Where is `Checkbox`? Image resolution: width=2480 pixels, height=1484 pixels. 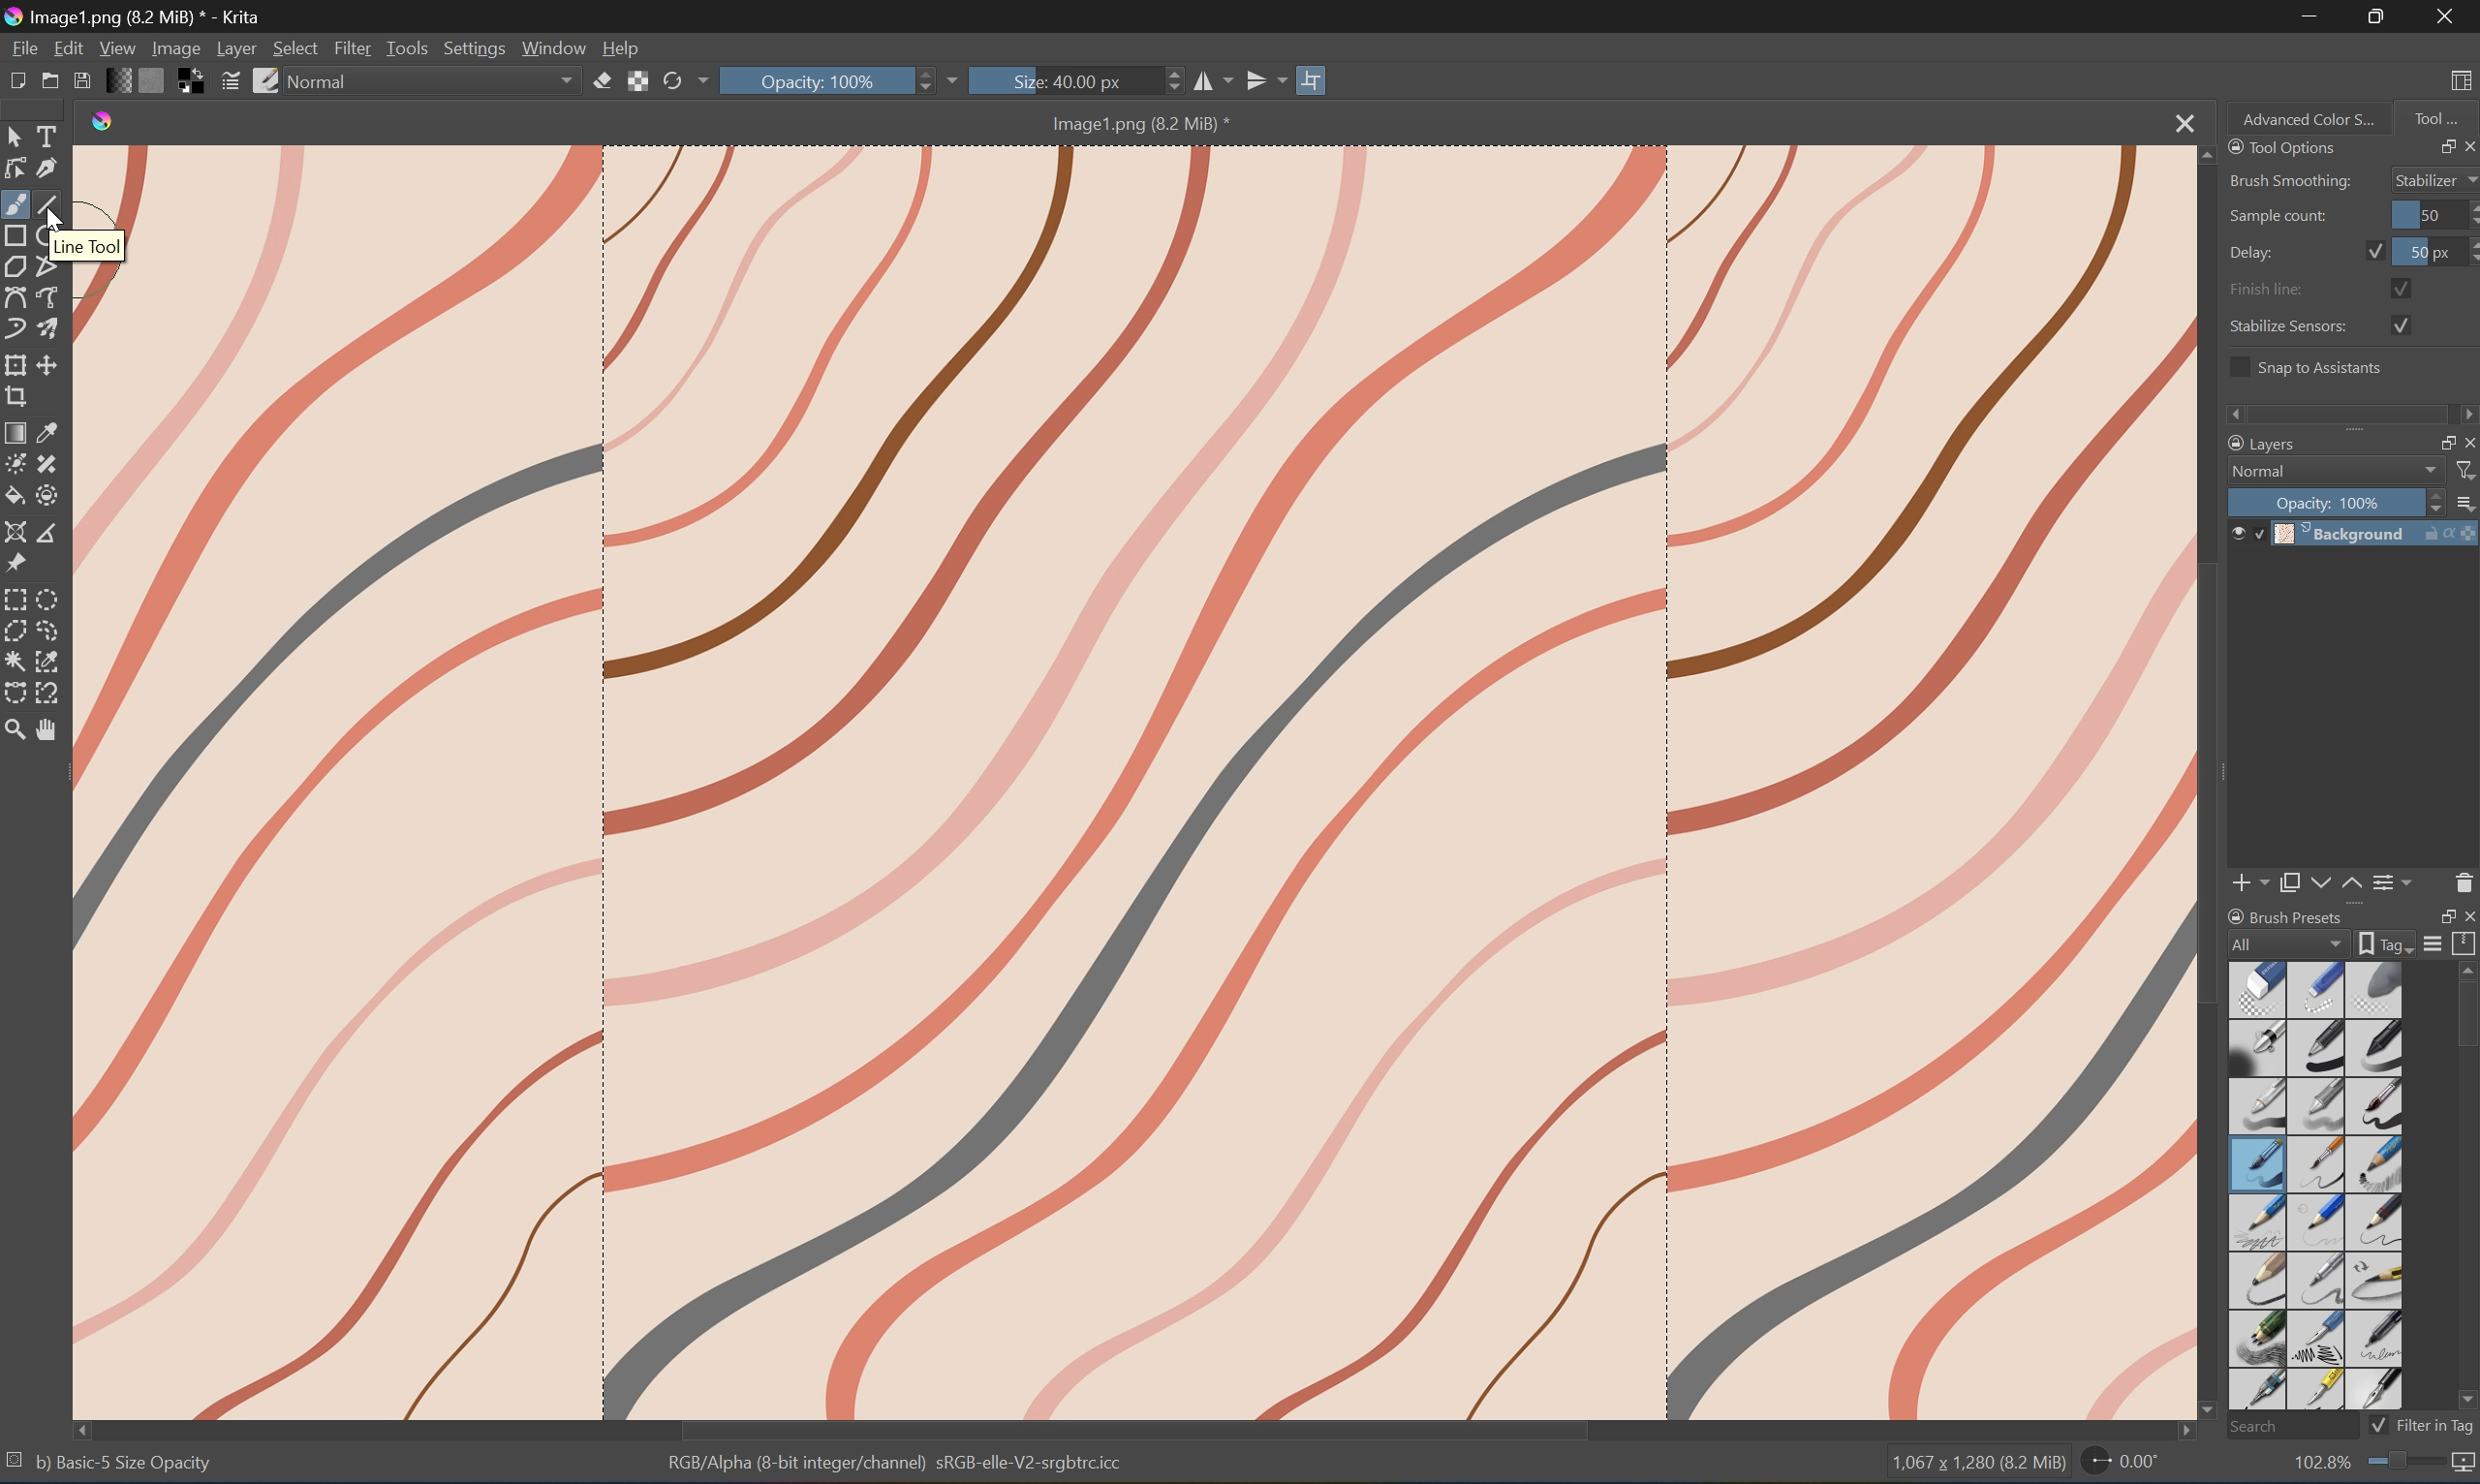
Checkbox is located at coordinates (2404, 323).